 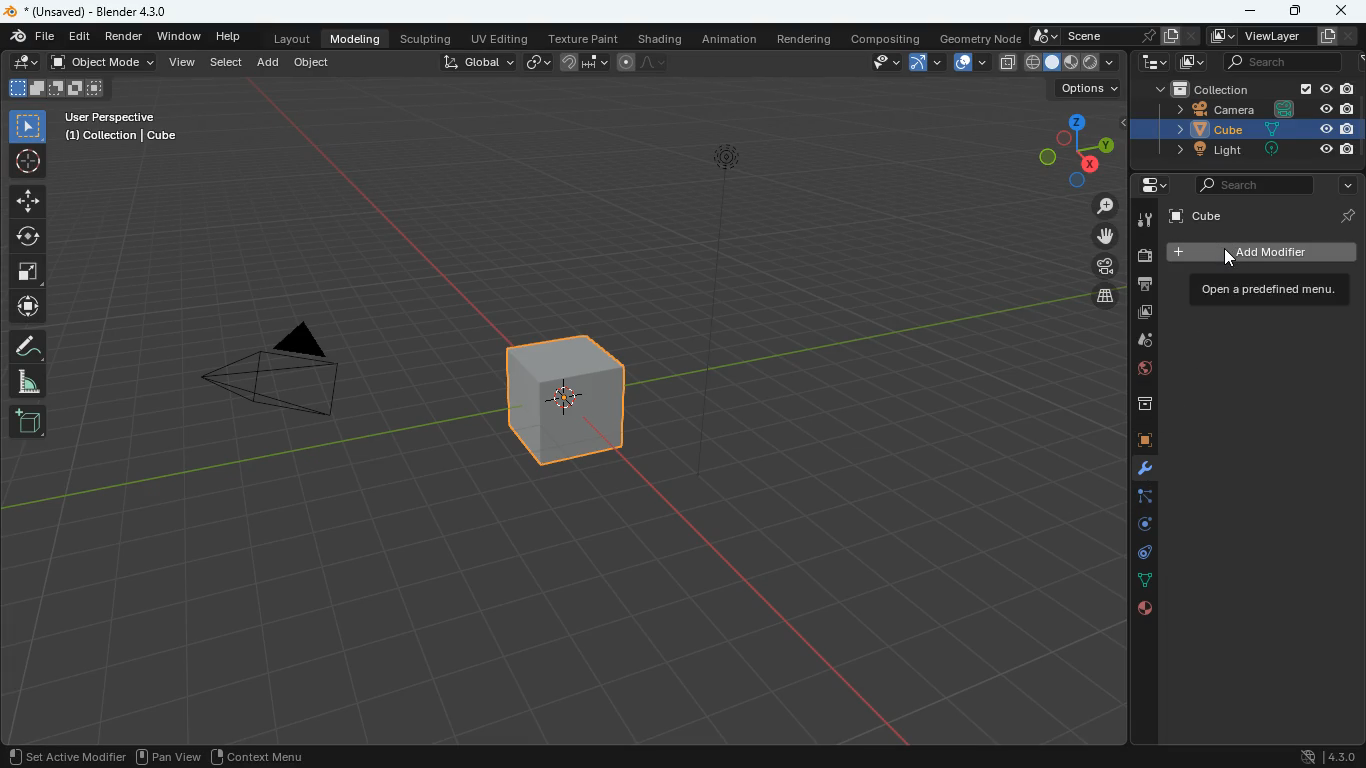 I want to click on add, so click(x=269, y=64).